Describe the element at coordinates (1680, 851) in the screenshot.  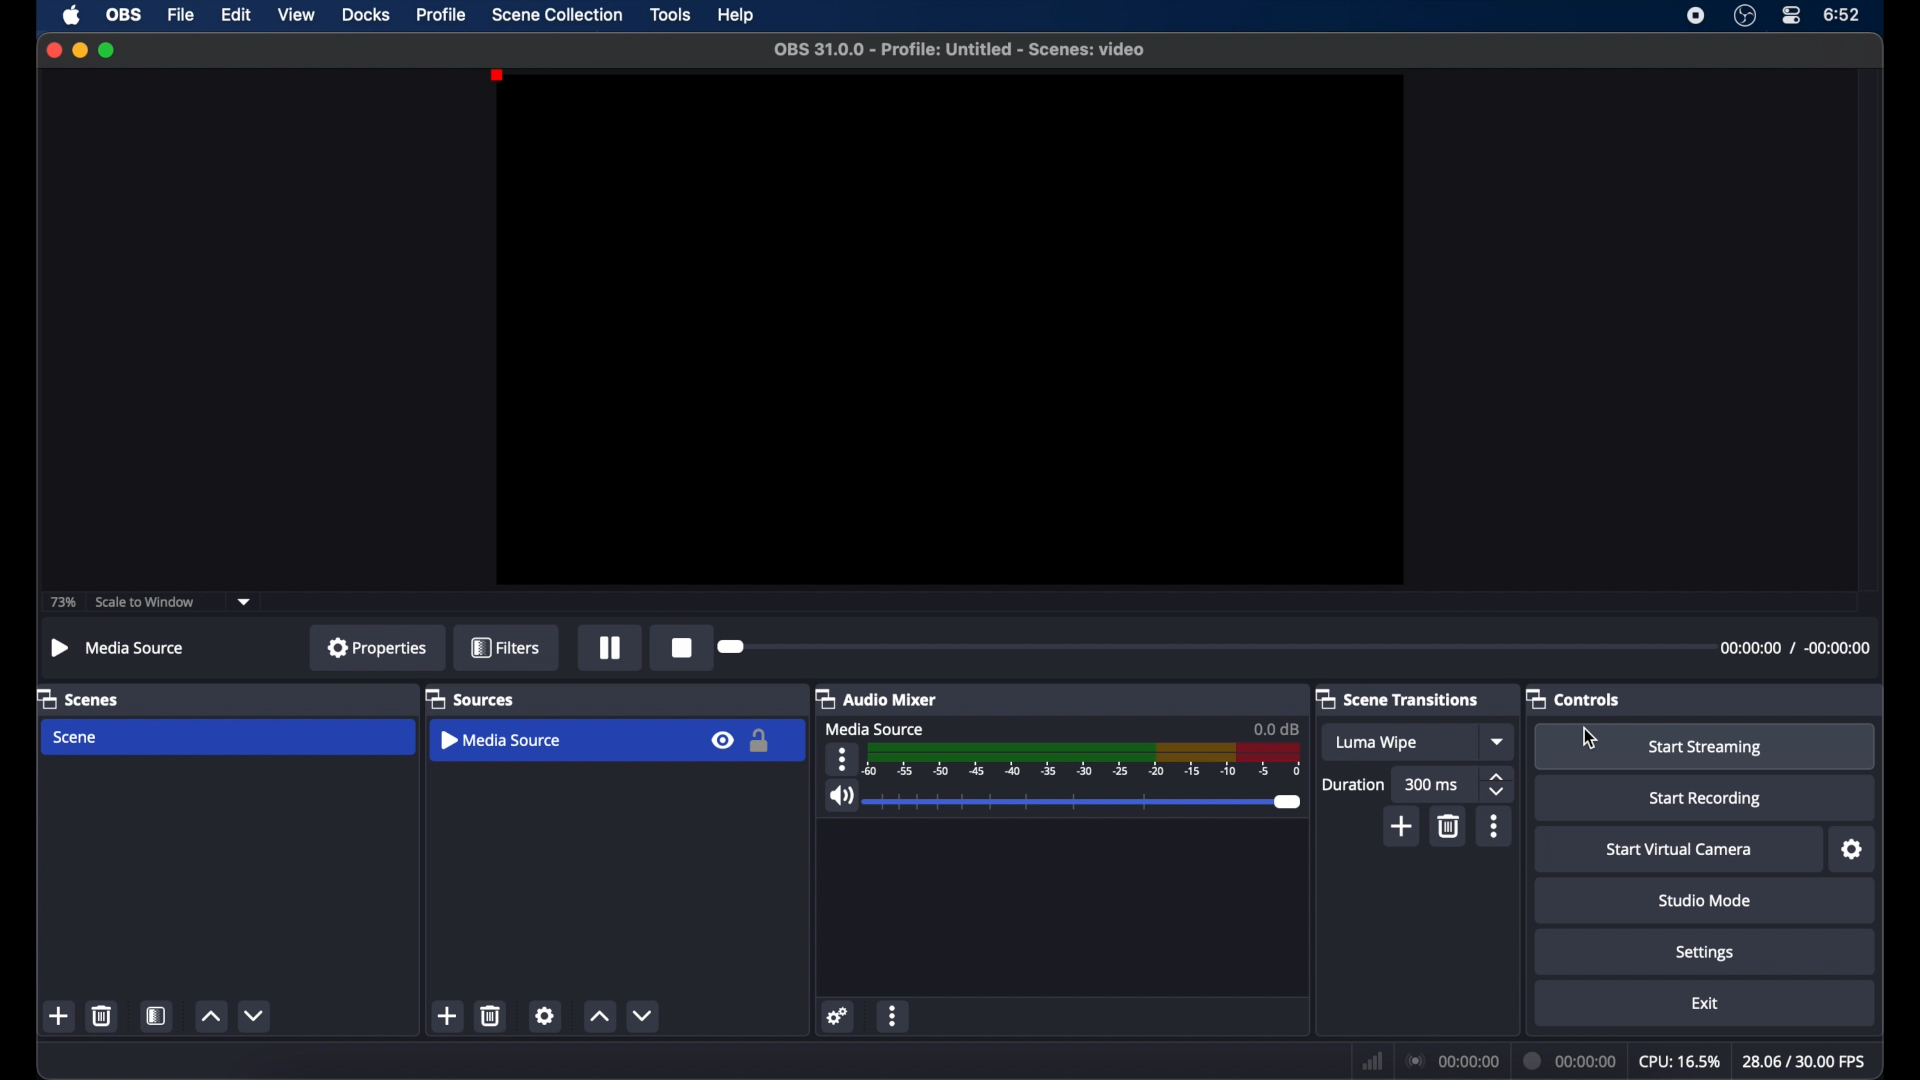
I see `start virtual camera` at that location.